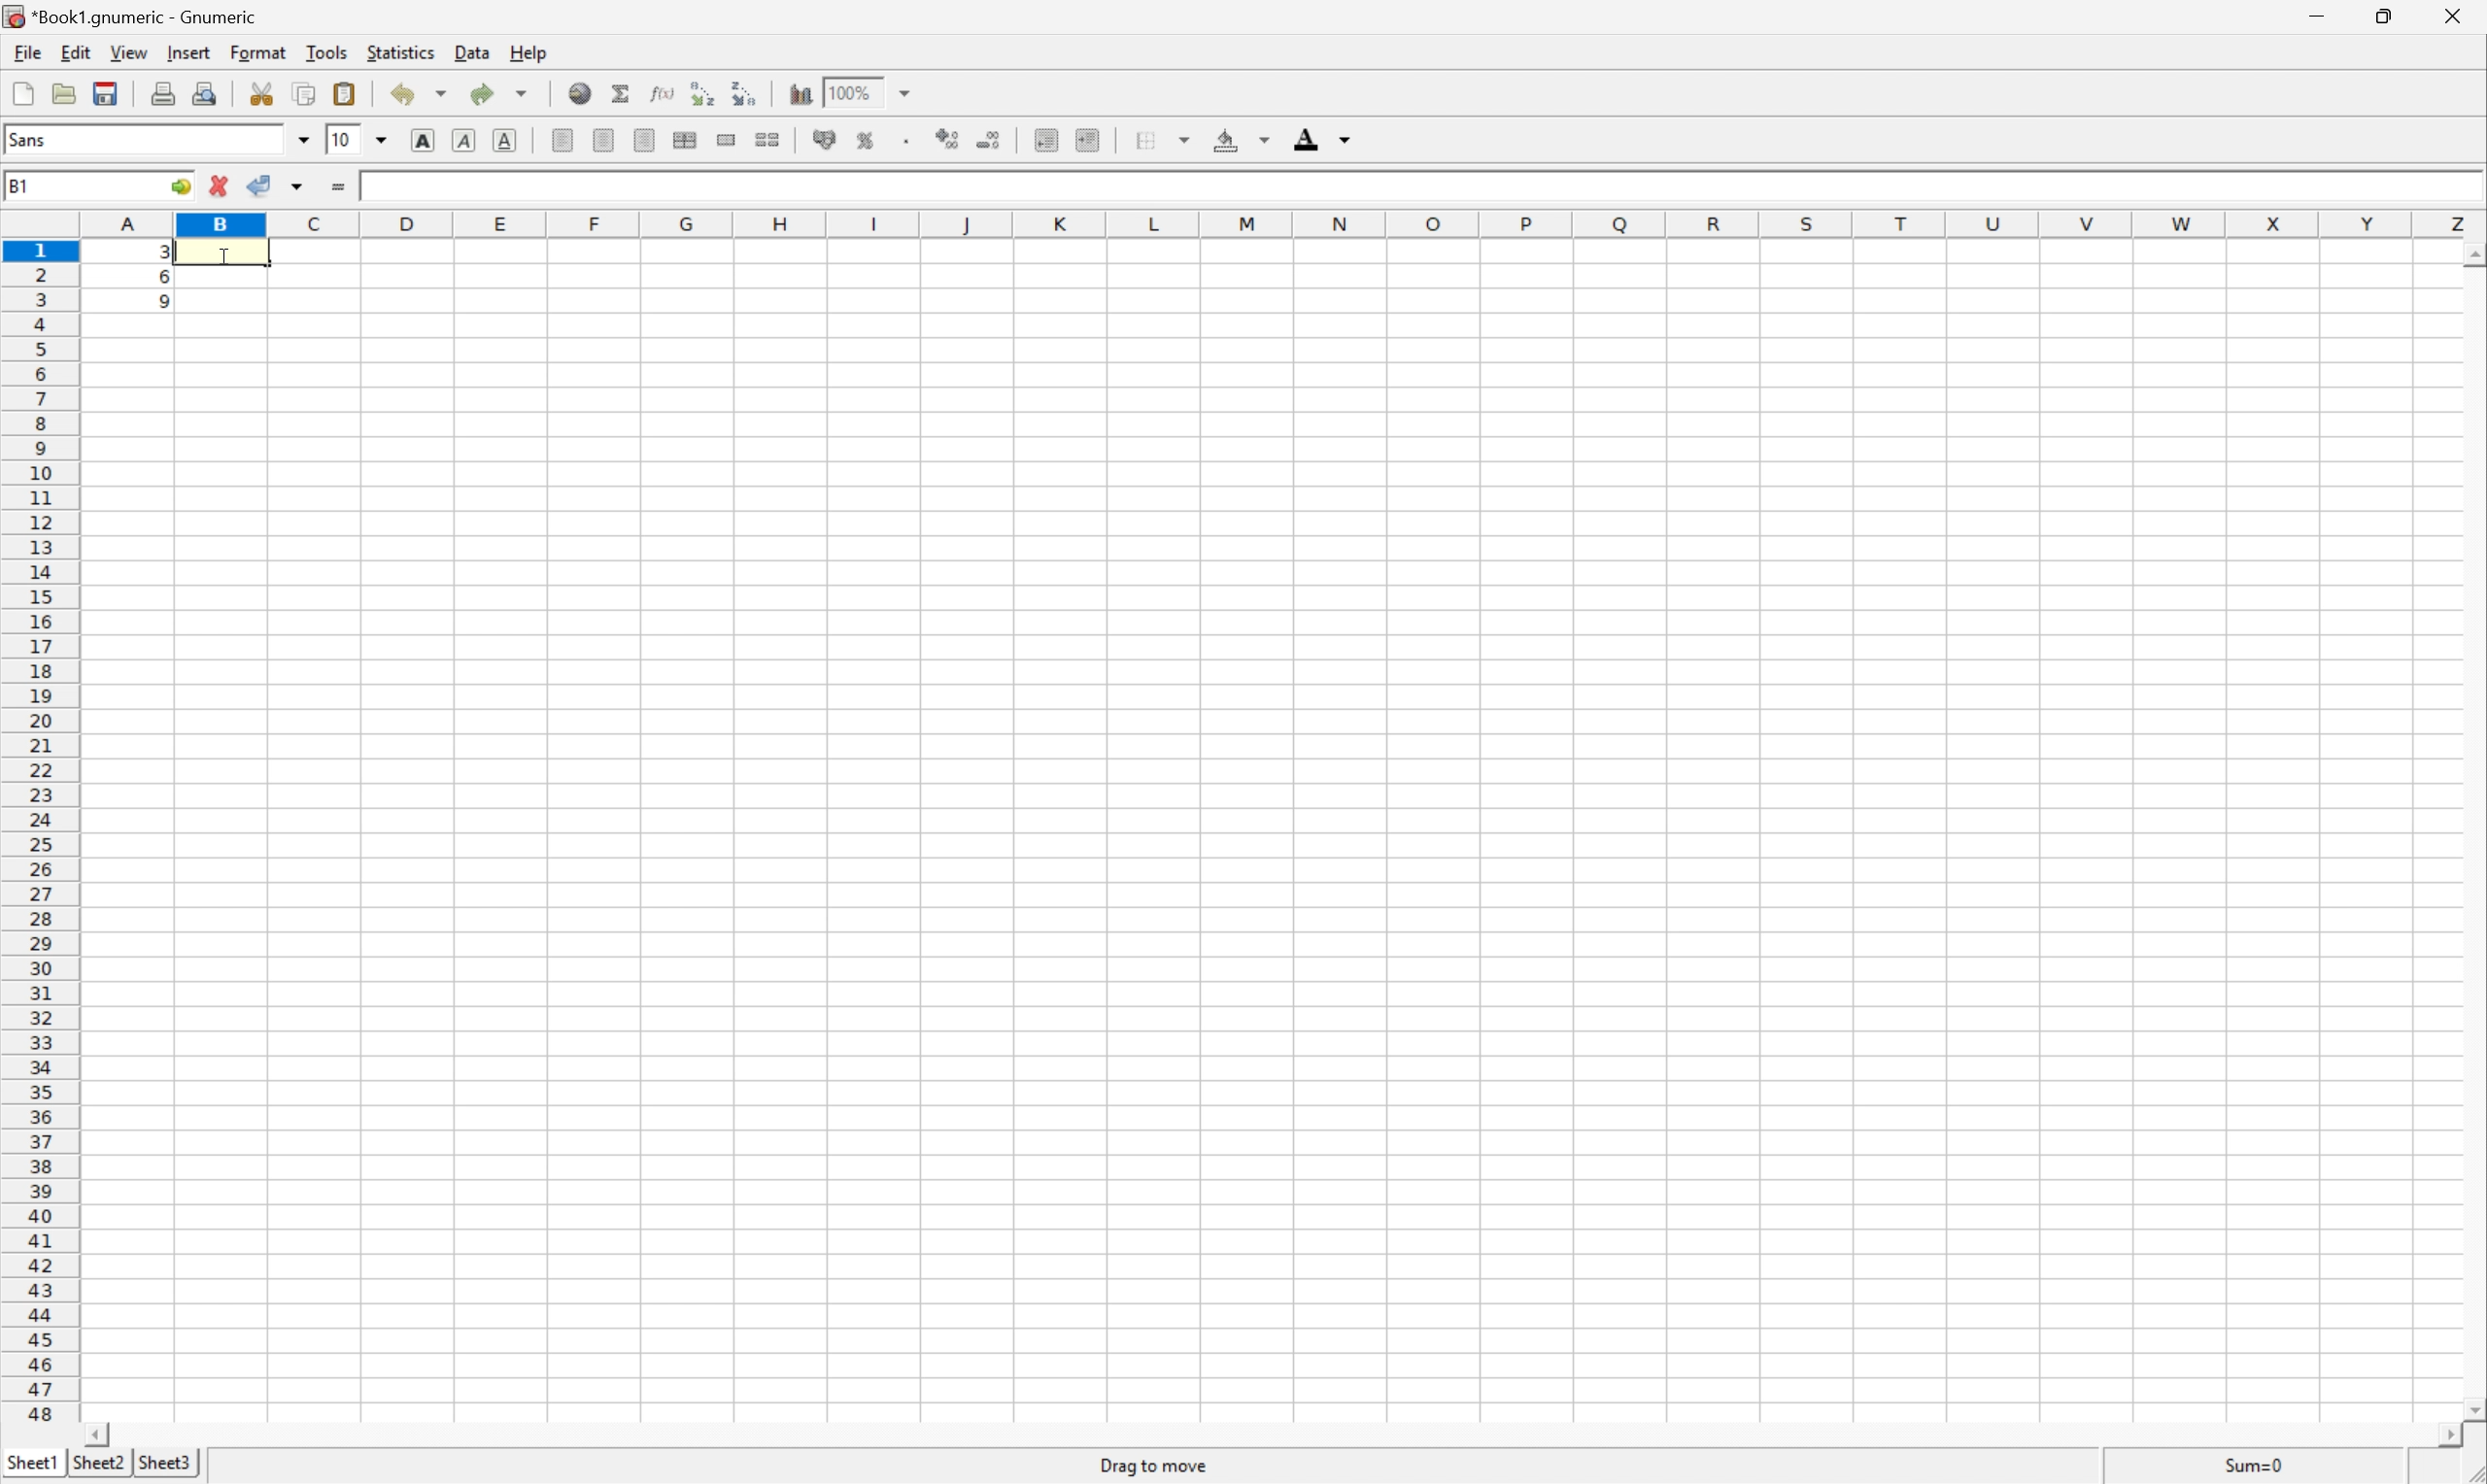  What do you see at coordinates (463, 140) in the screenshot?
I see `Italic` at bounding box center [463, 140].